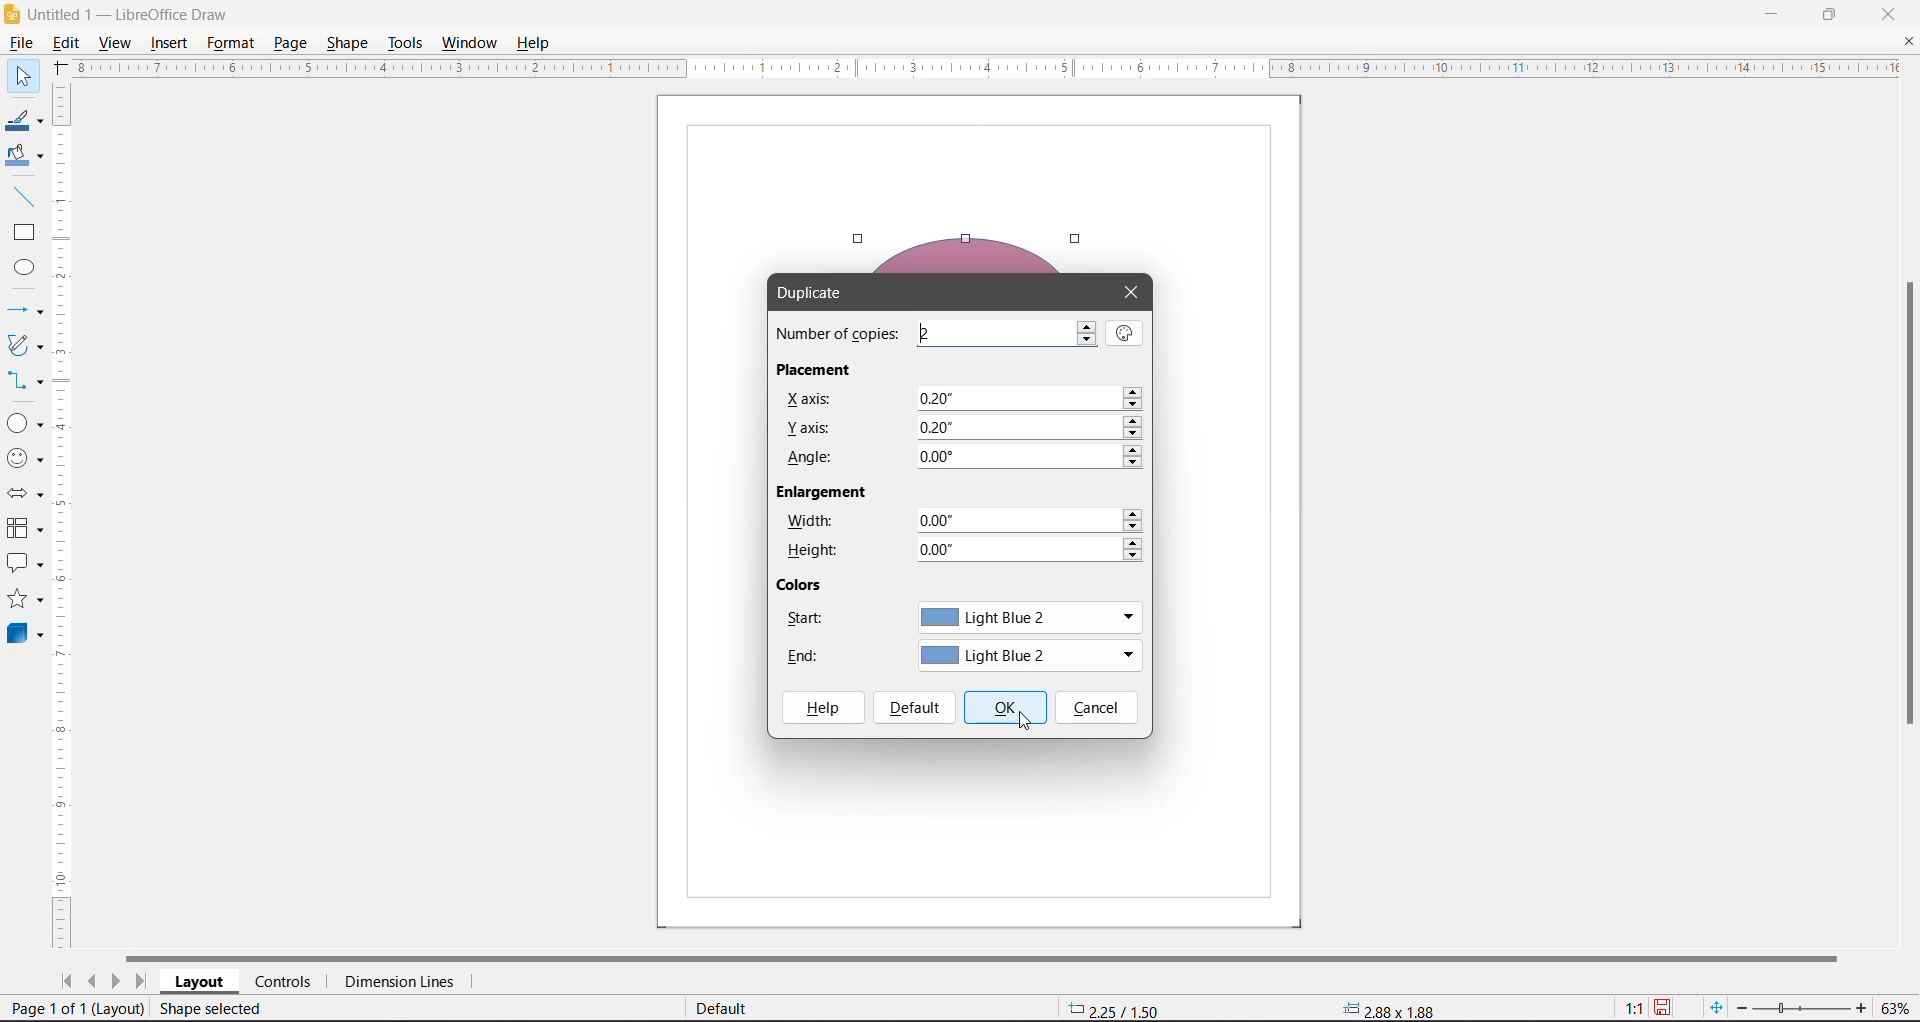  Describe the element at coordinates (404, 982) in the screenshot. I see `Dimension Lines` at that location.